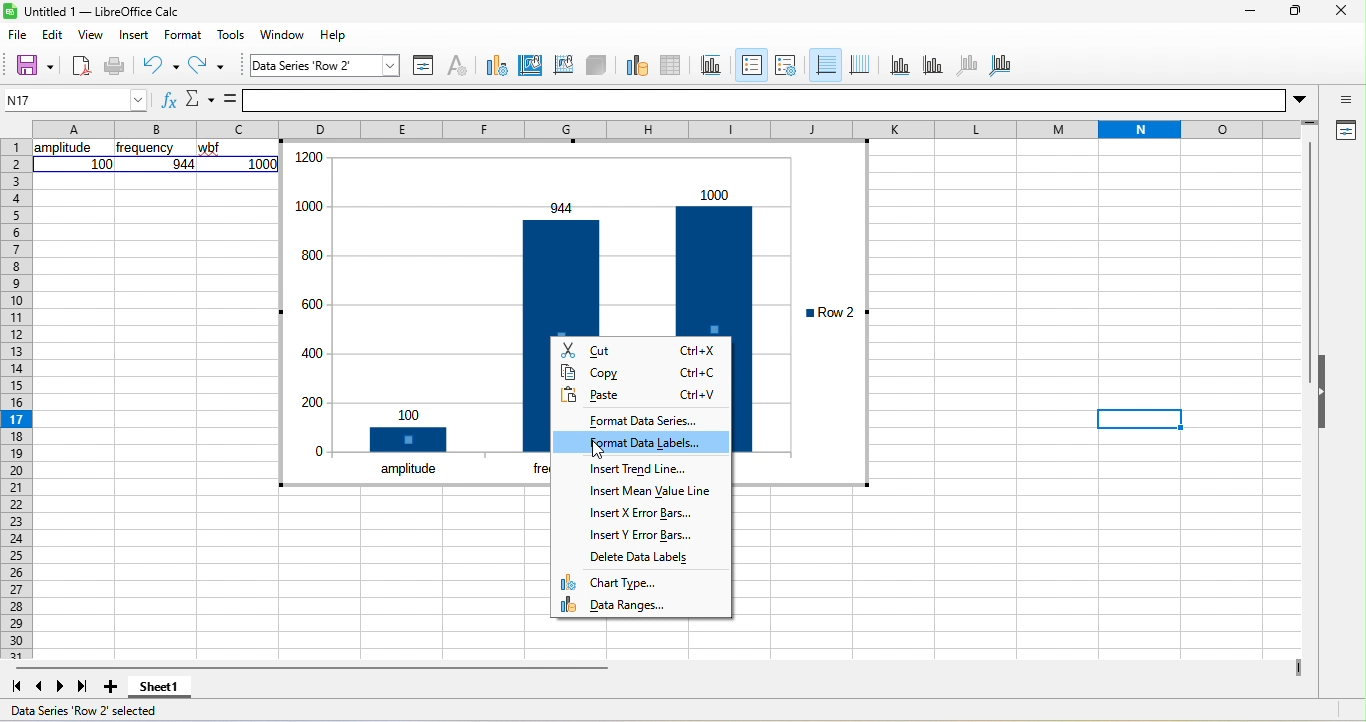  What do you see at coordinates (86, 688) in the screenshot?
I see `last sheet` at bounding box center [86, 688].